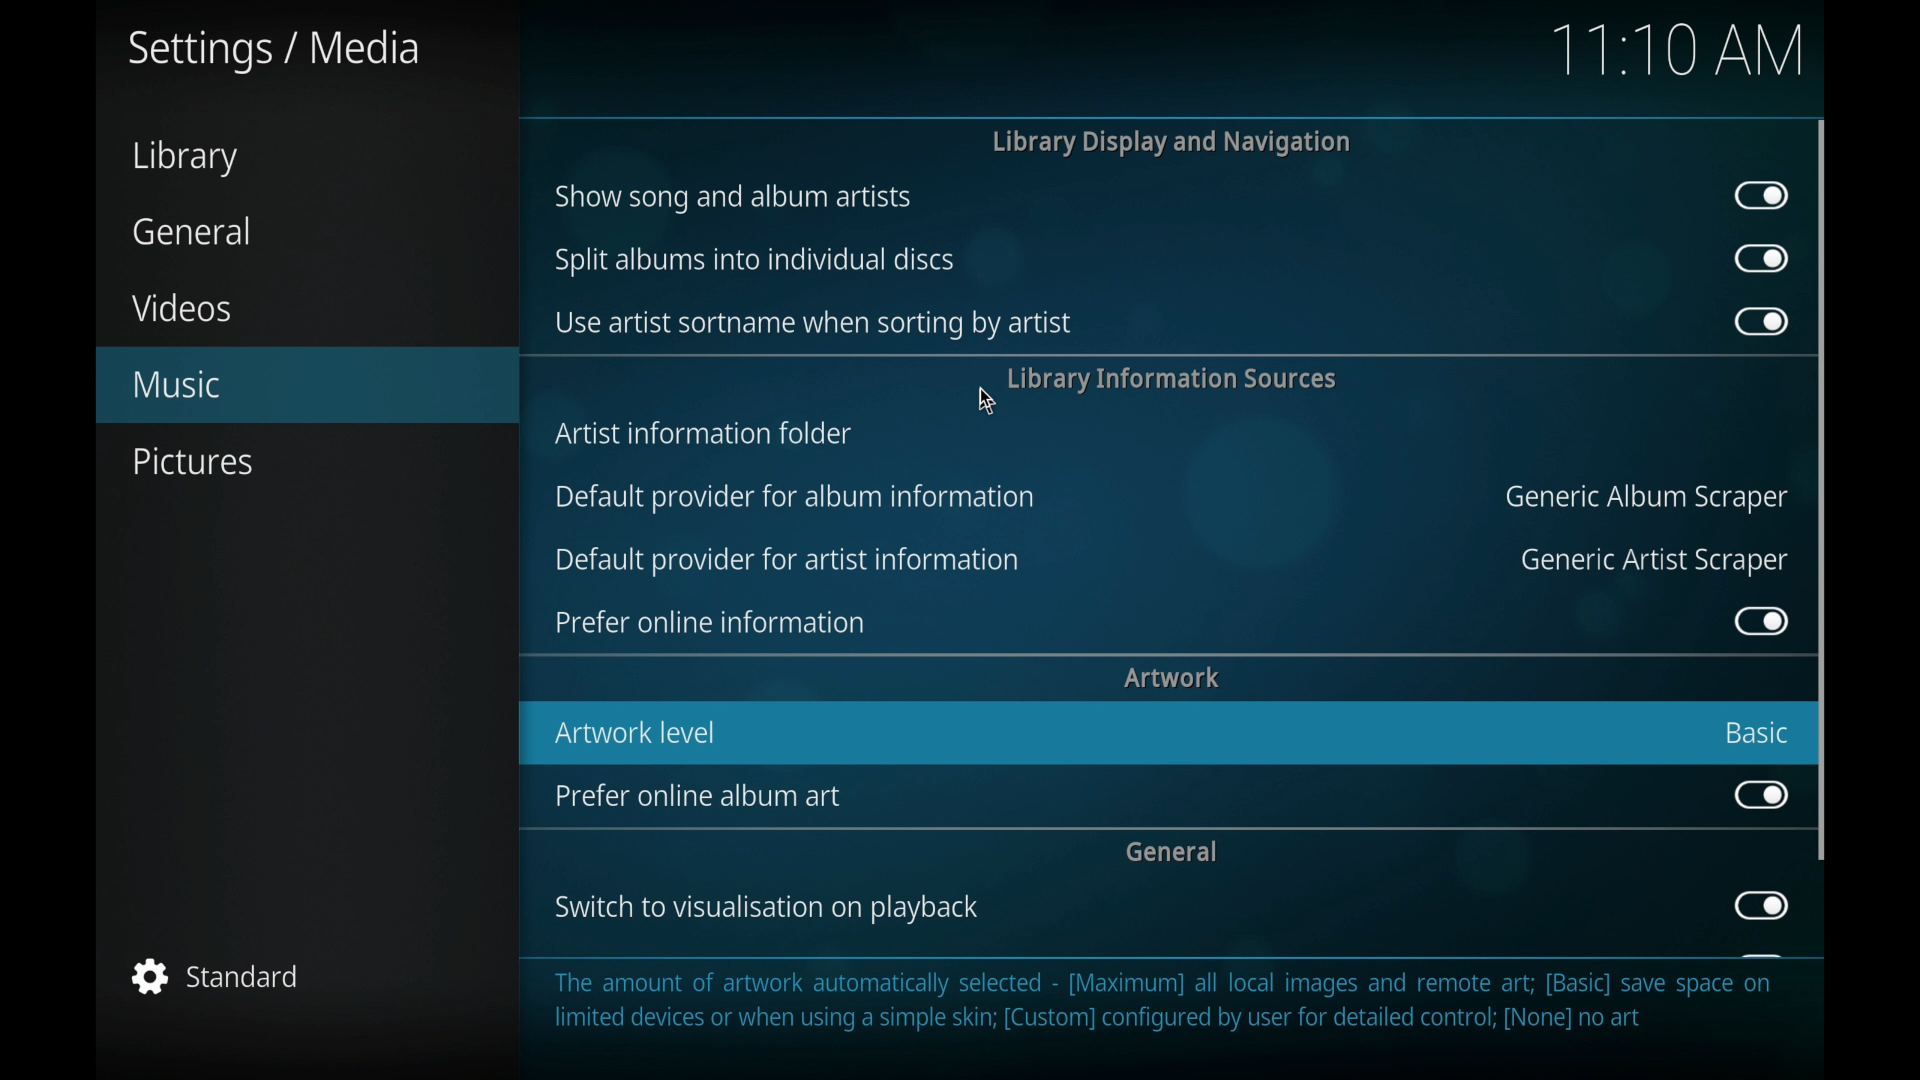 Image resolution: width=1920 pixels, height=1080 pixels. Describe the element at coordinates (1646, 498) in the screenshot. I see `generic album scraper` at that location.